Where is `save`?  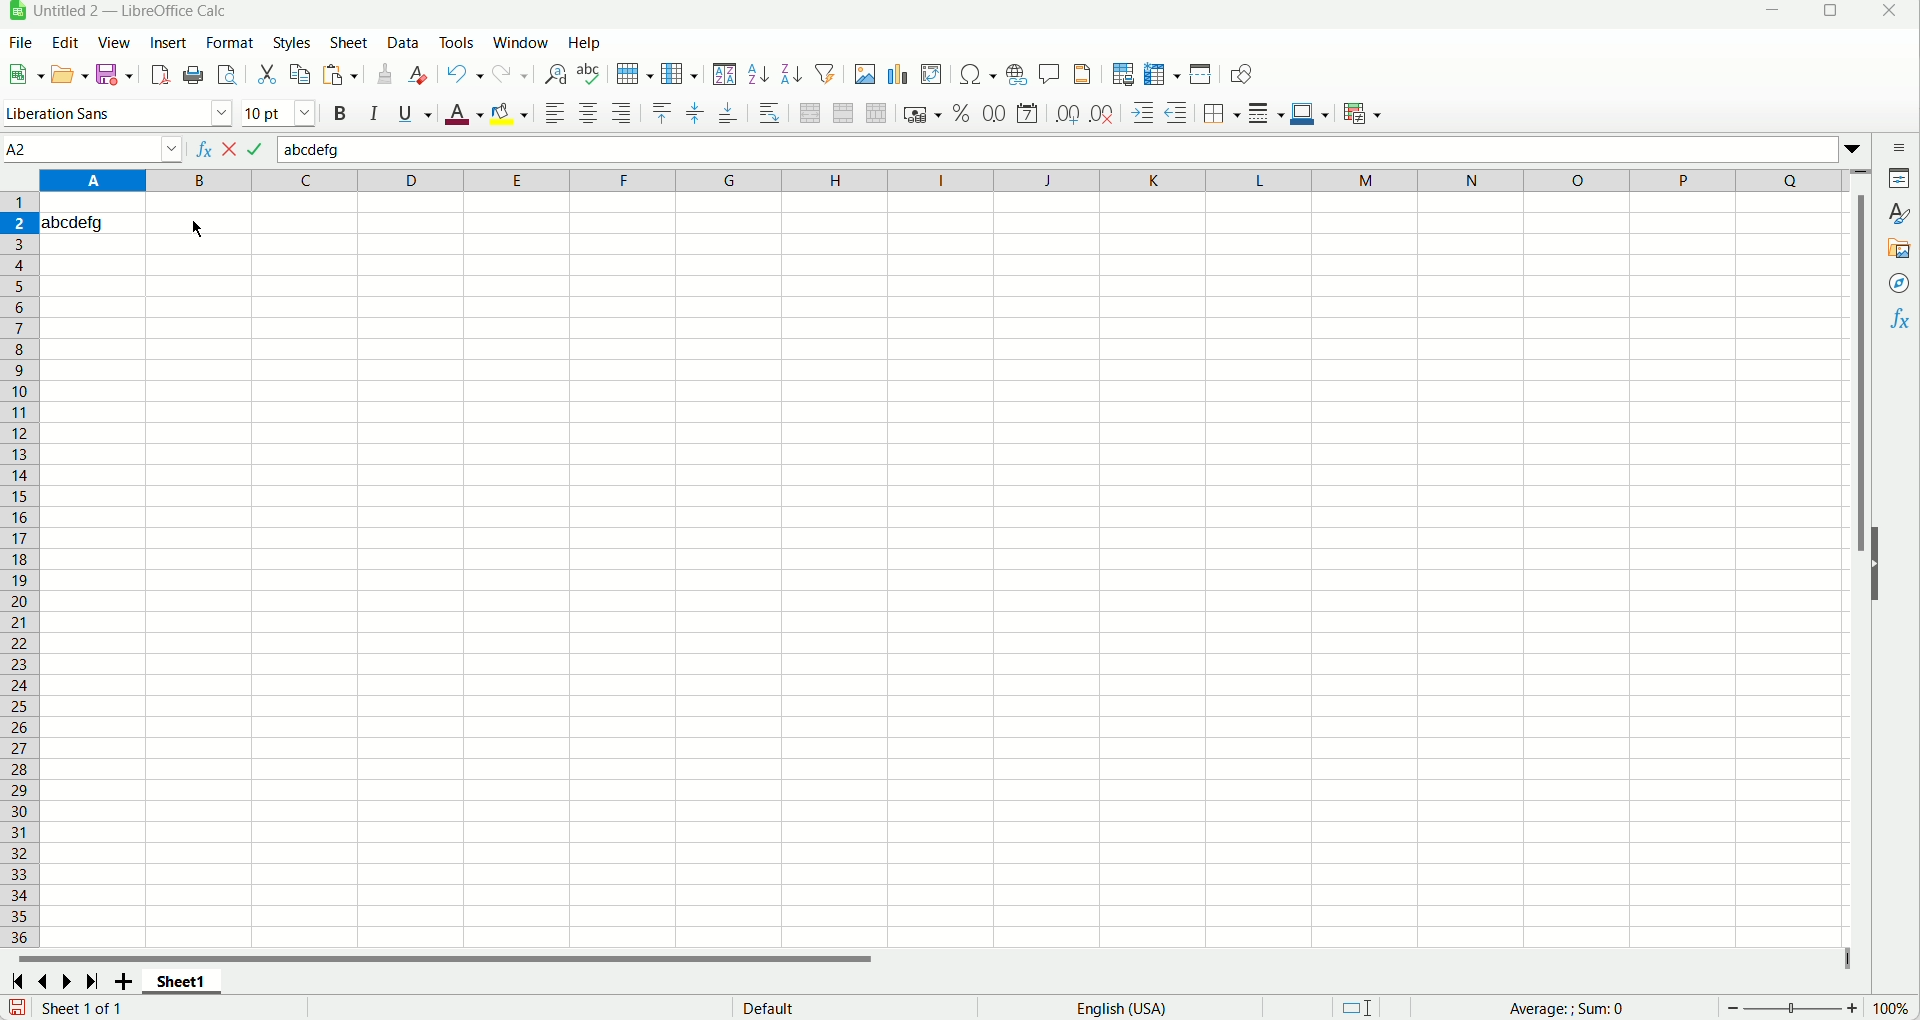 save is located at coordinates (115, 74).